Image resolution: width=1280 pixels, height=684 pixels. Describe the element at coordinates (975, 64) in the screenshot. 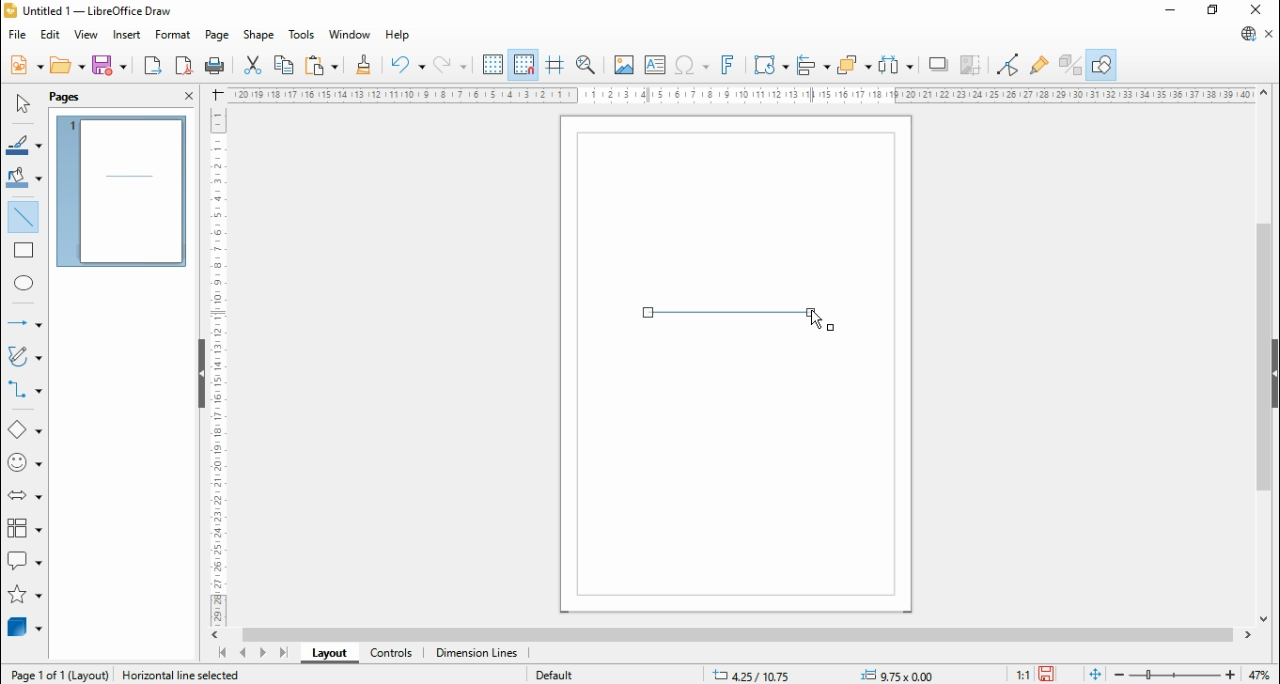

I see `crop` at that location.